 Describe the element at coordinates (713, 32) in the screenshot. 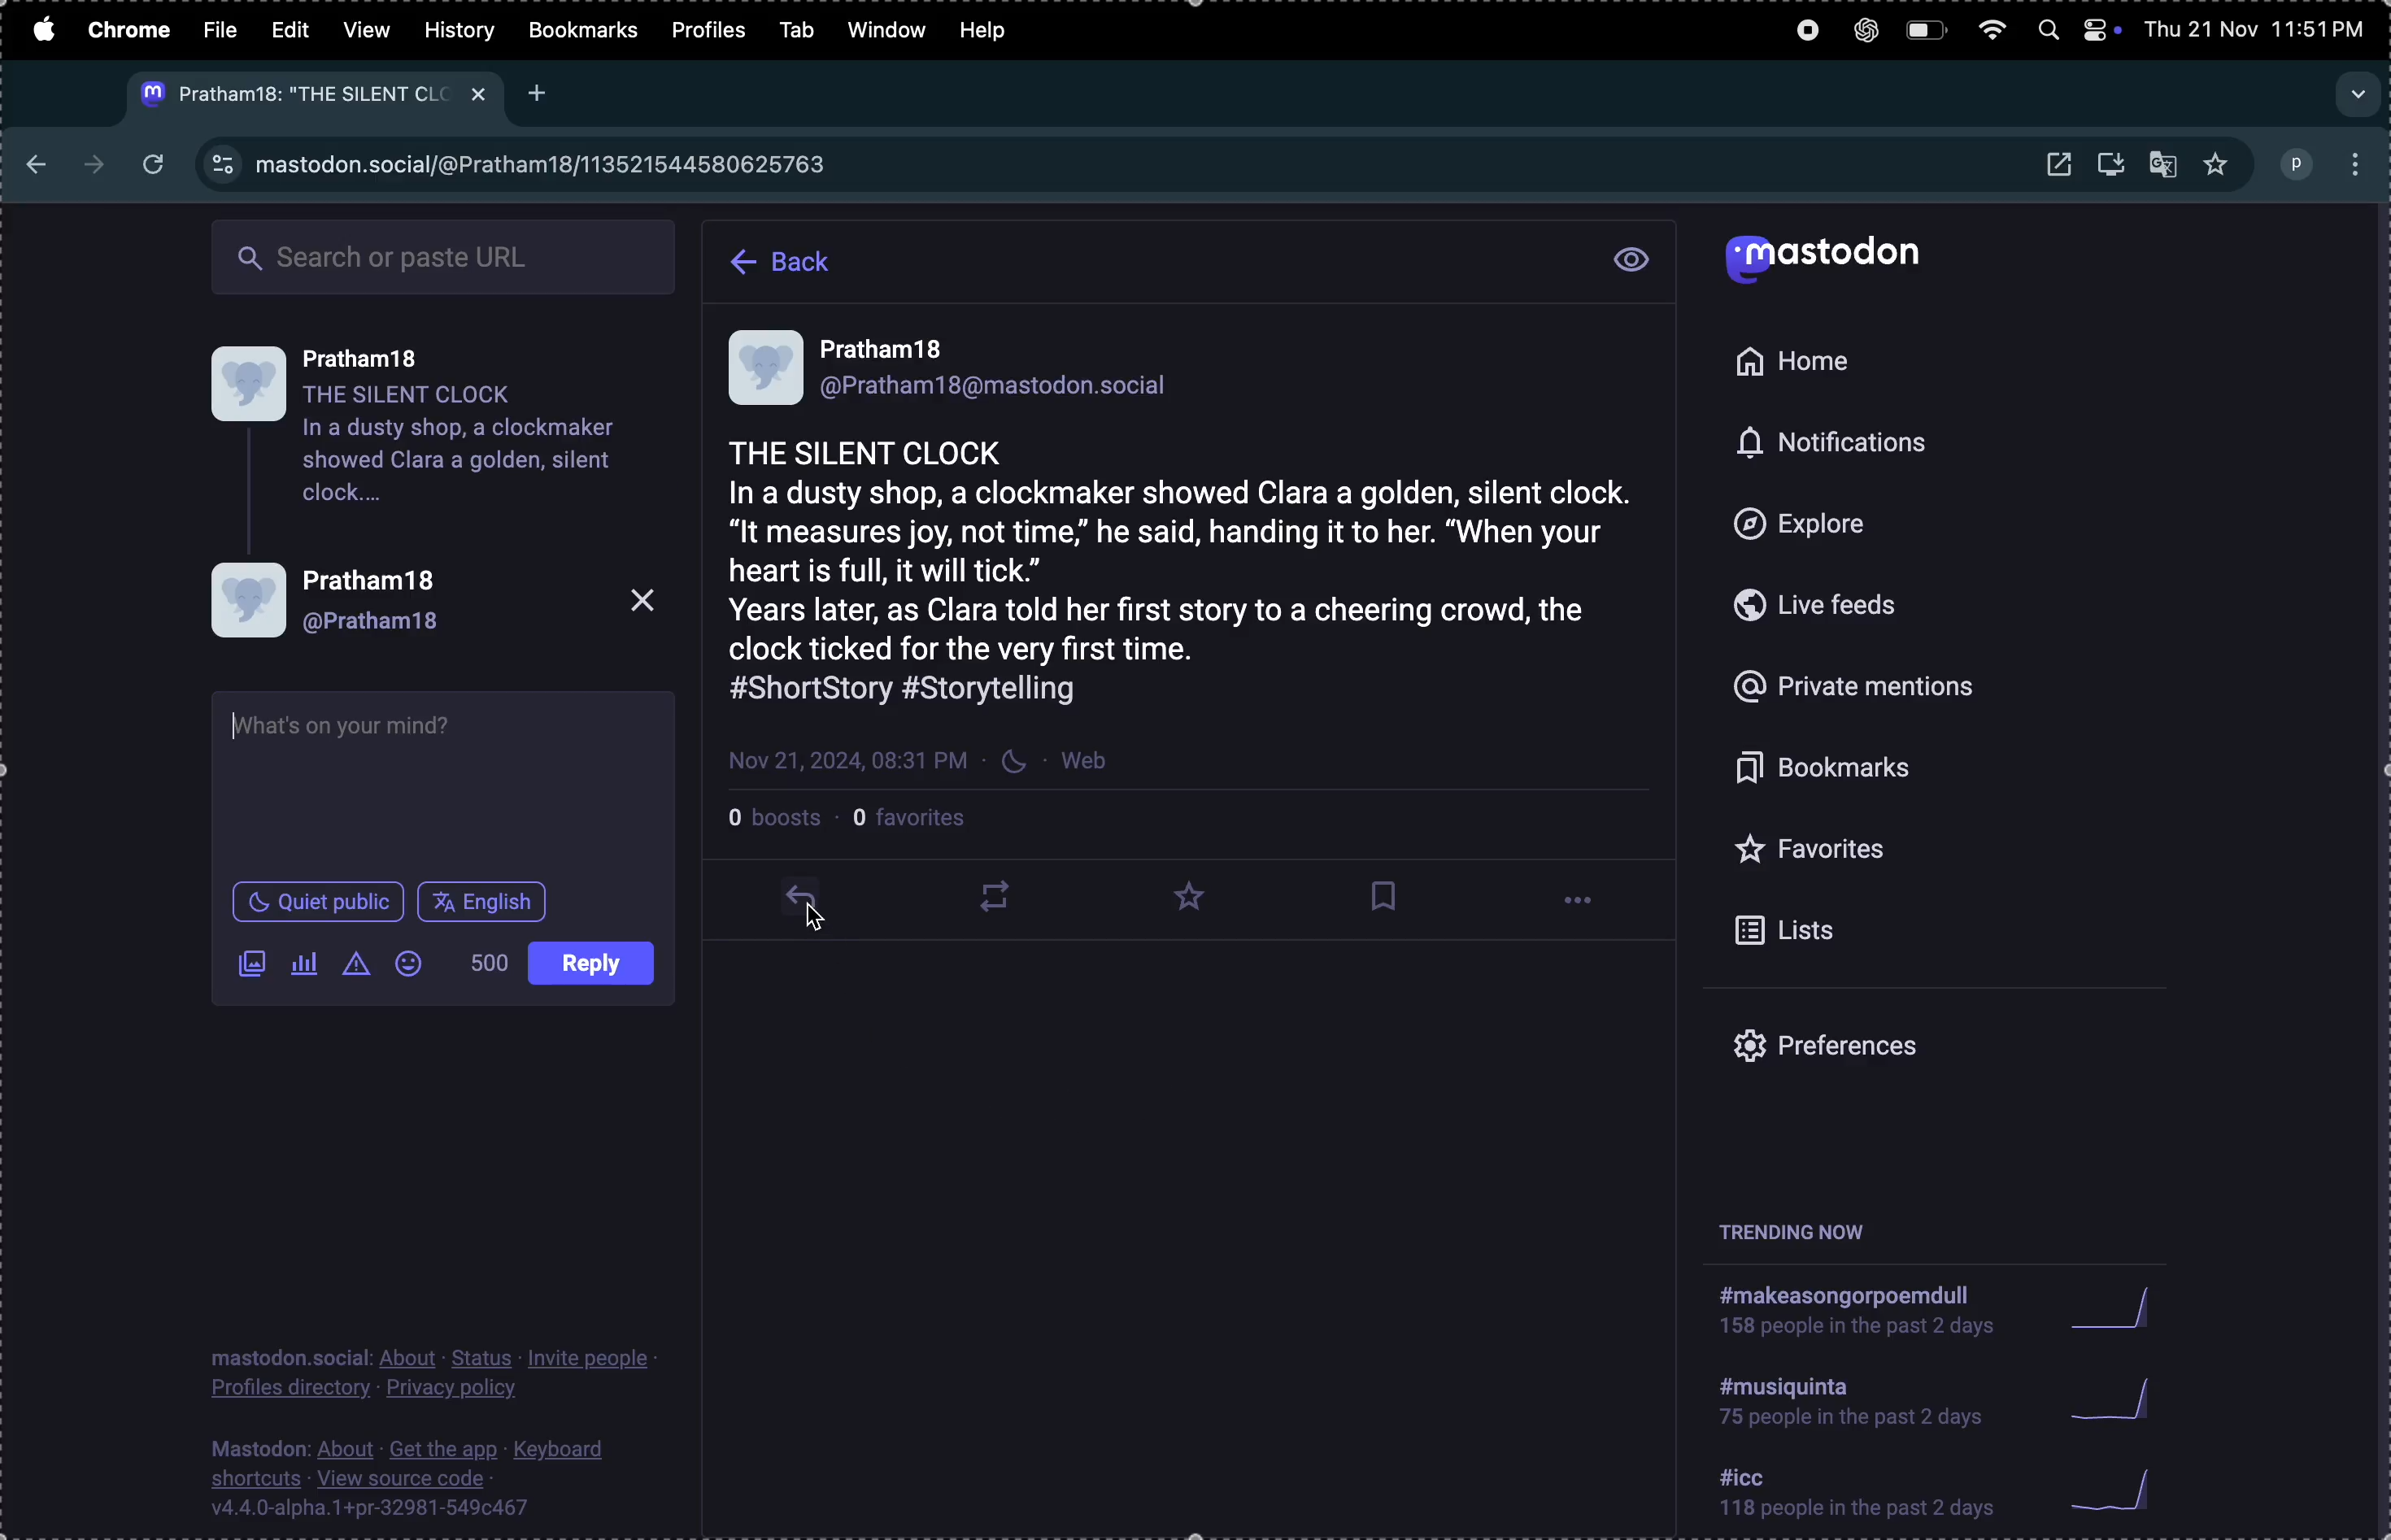

I see `profile` at that location.